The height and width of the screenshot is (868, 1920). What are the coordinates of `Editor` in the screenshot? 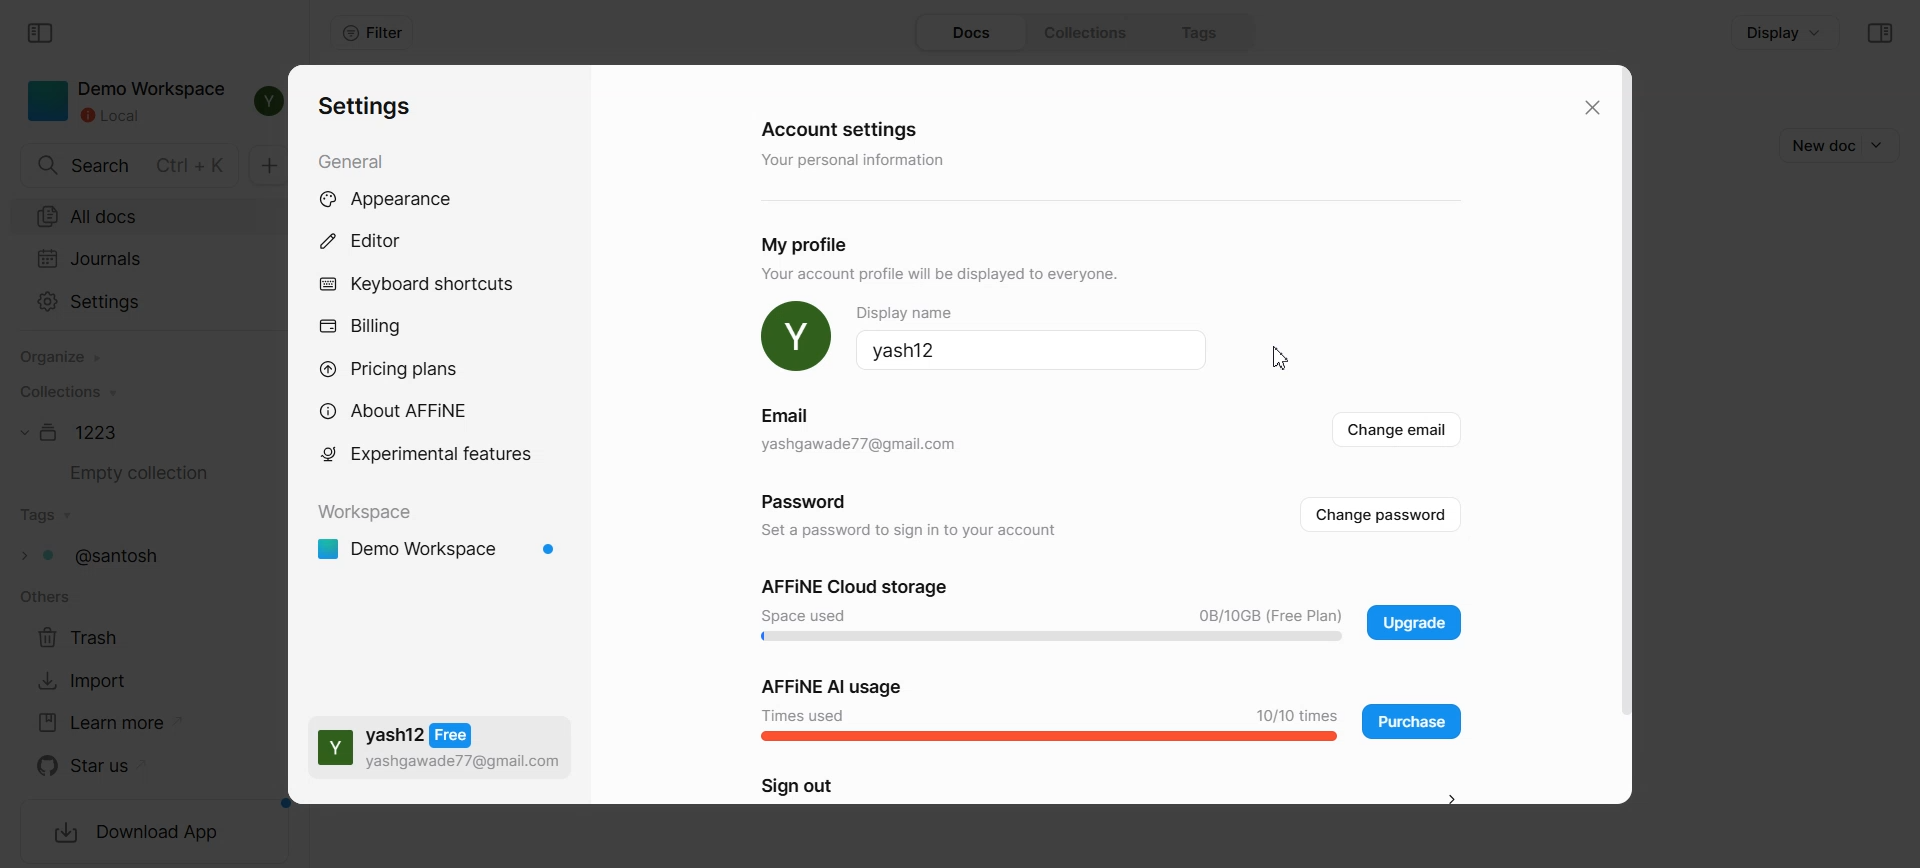 It's located at (373, 240).